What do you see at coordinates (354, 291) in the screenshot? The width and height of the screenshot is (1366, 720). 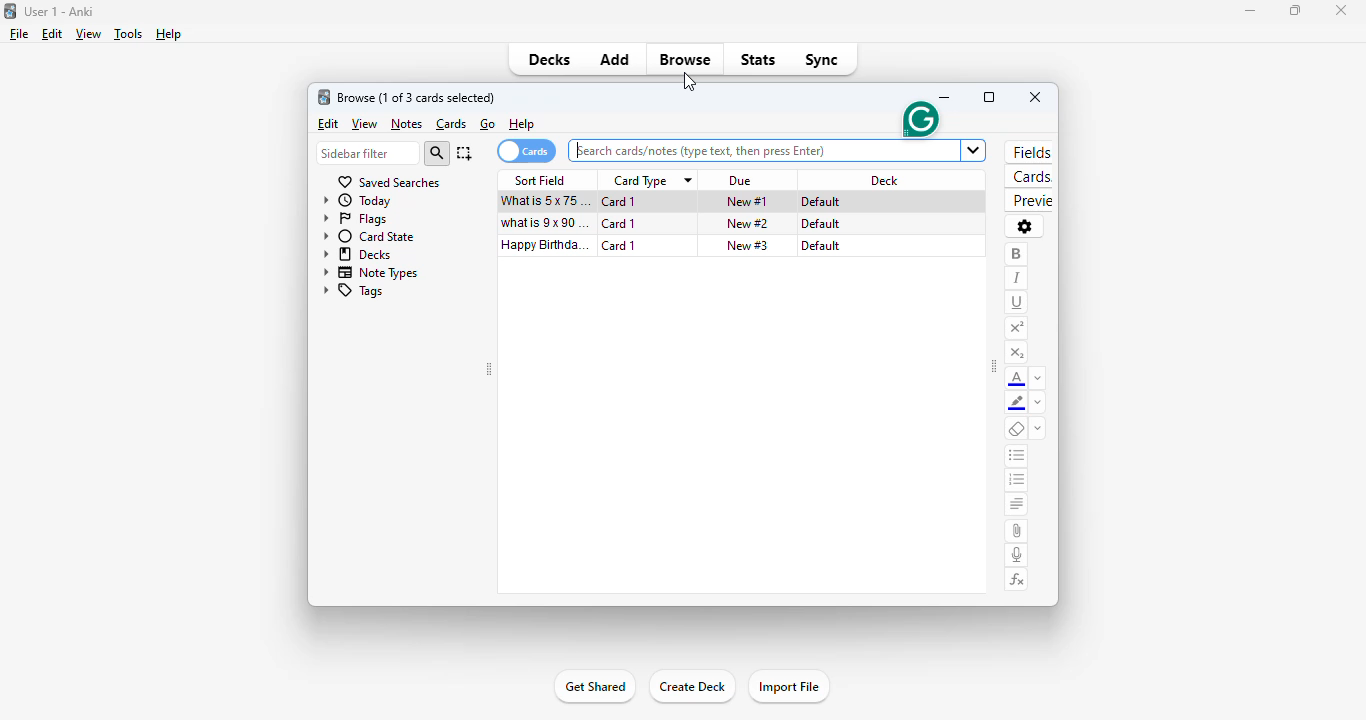 I see `tags` at bounding box center [354, 291].